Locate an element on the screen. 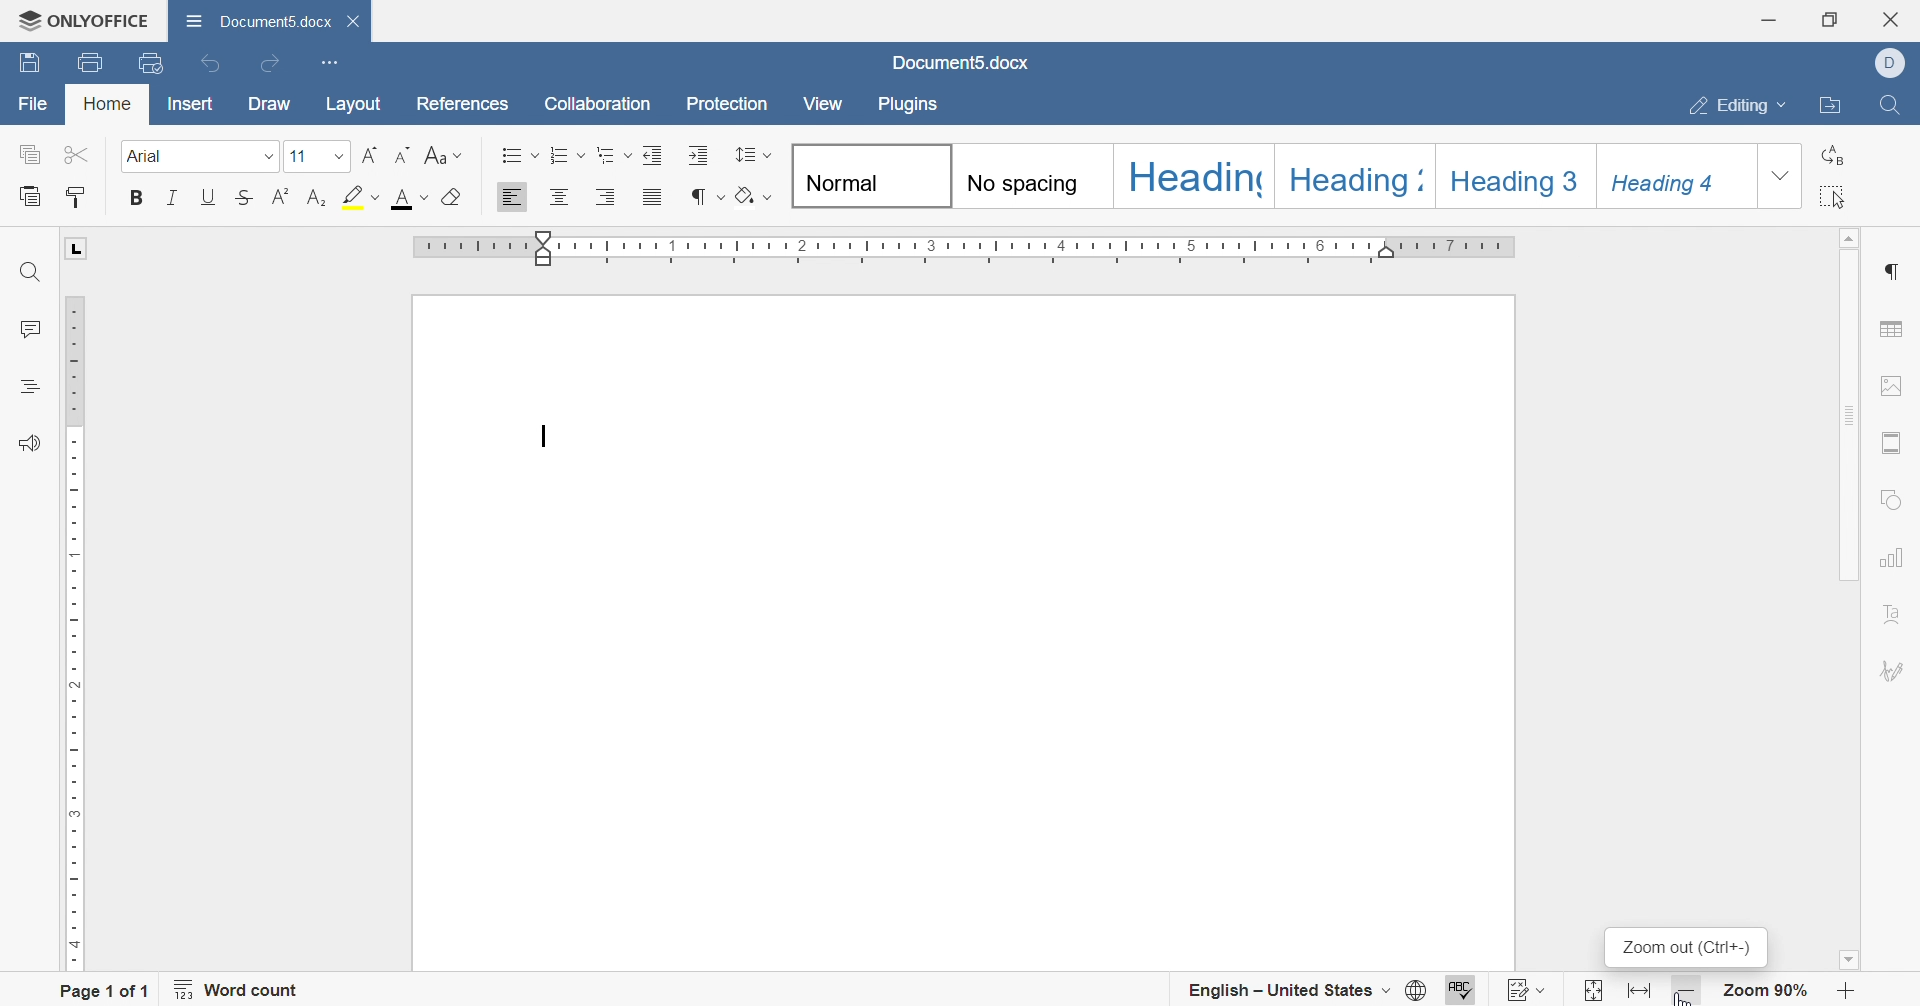 The height and width of the screenshot is (1006, 1920). track changes is located at coordinates (1528, 990).